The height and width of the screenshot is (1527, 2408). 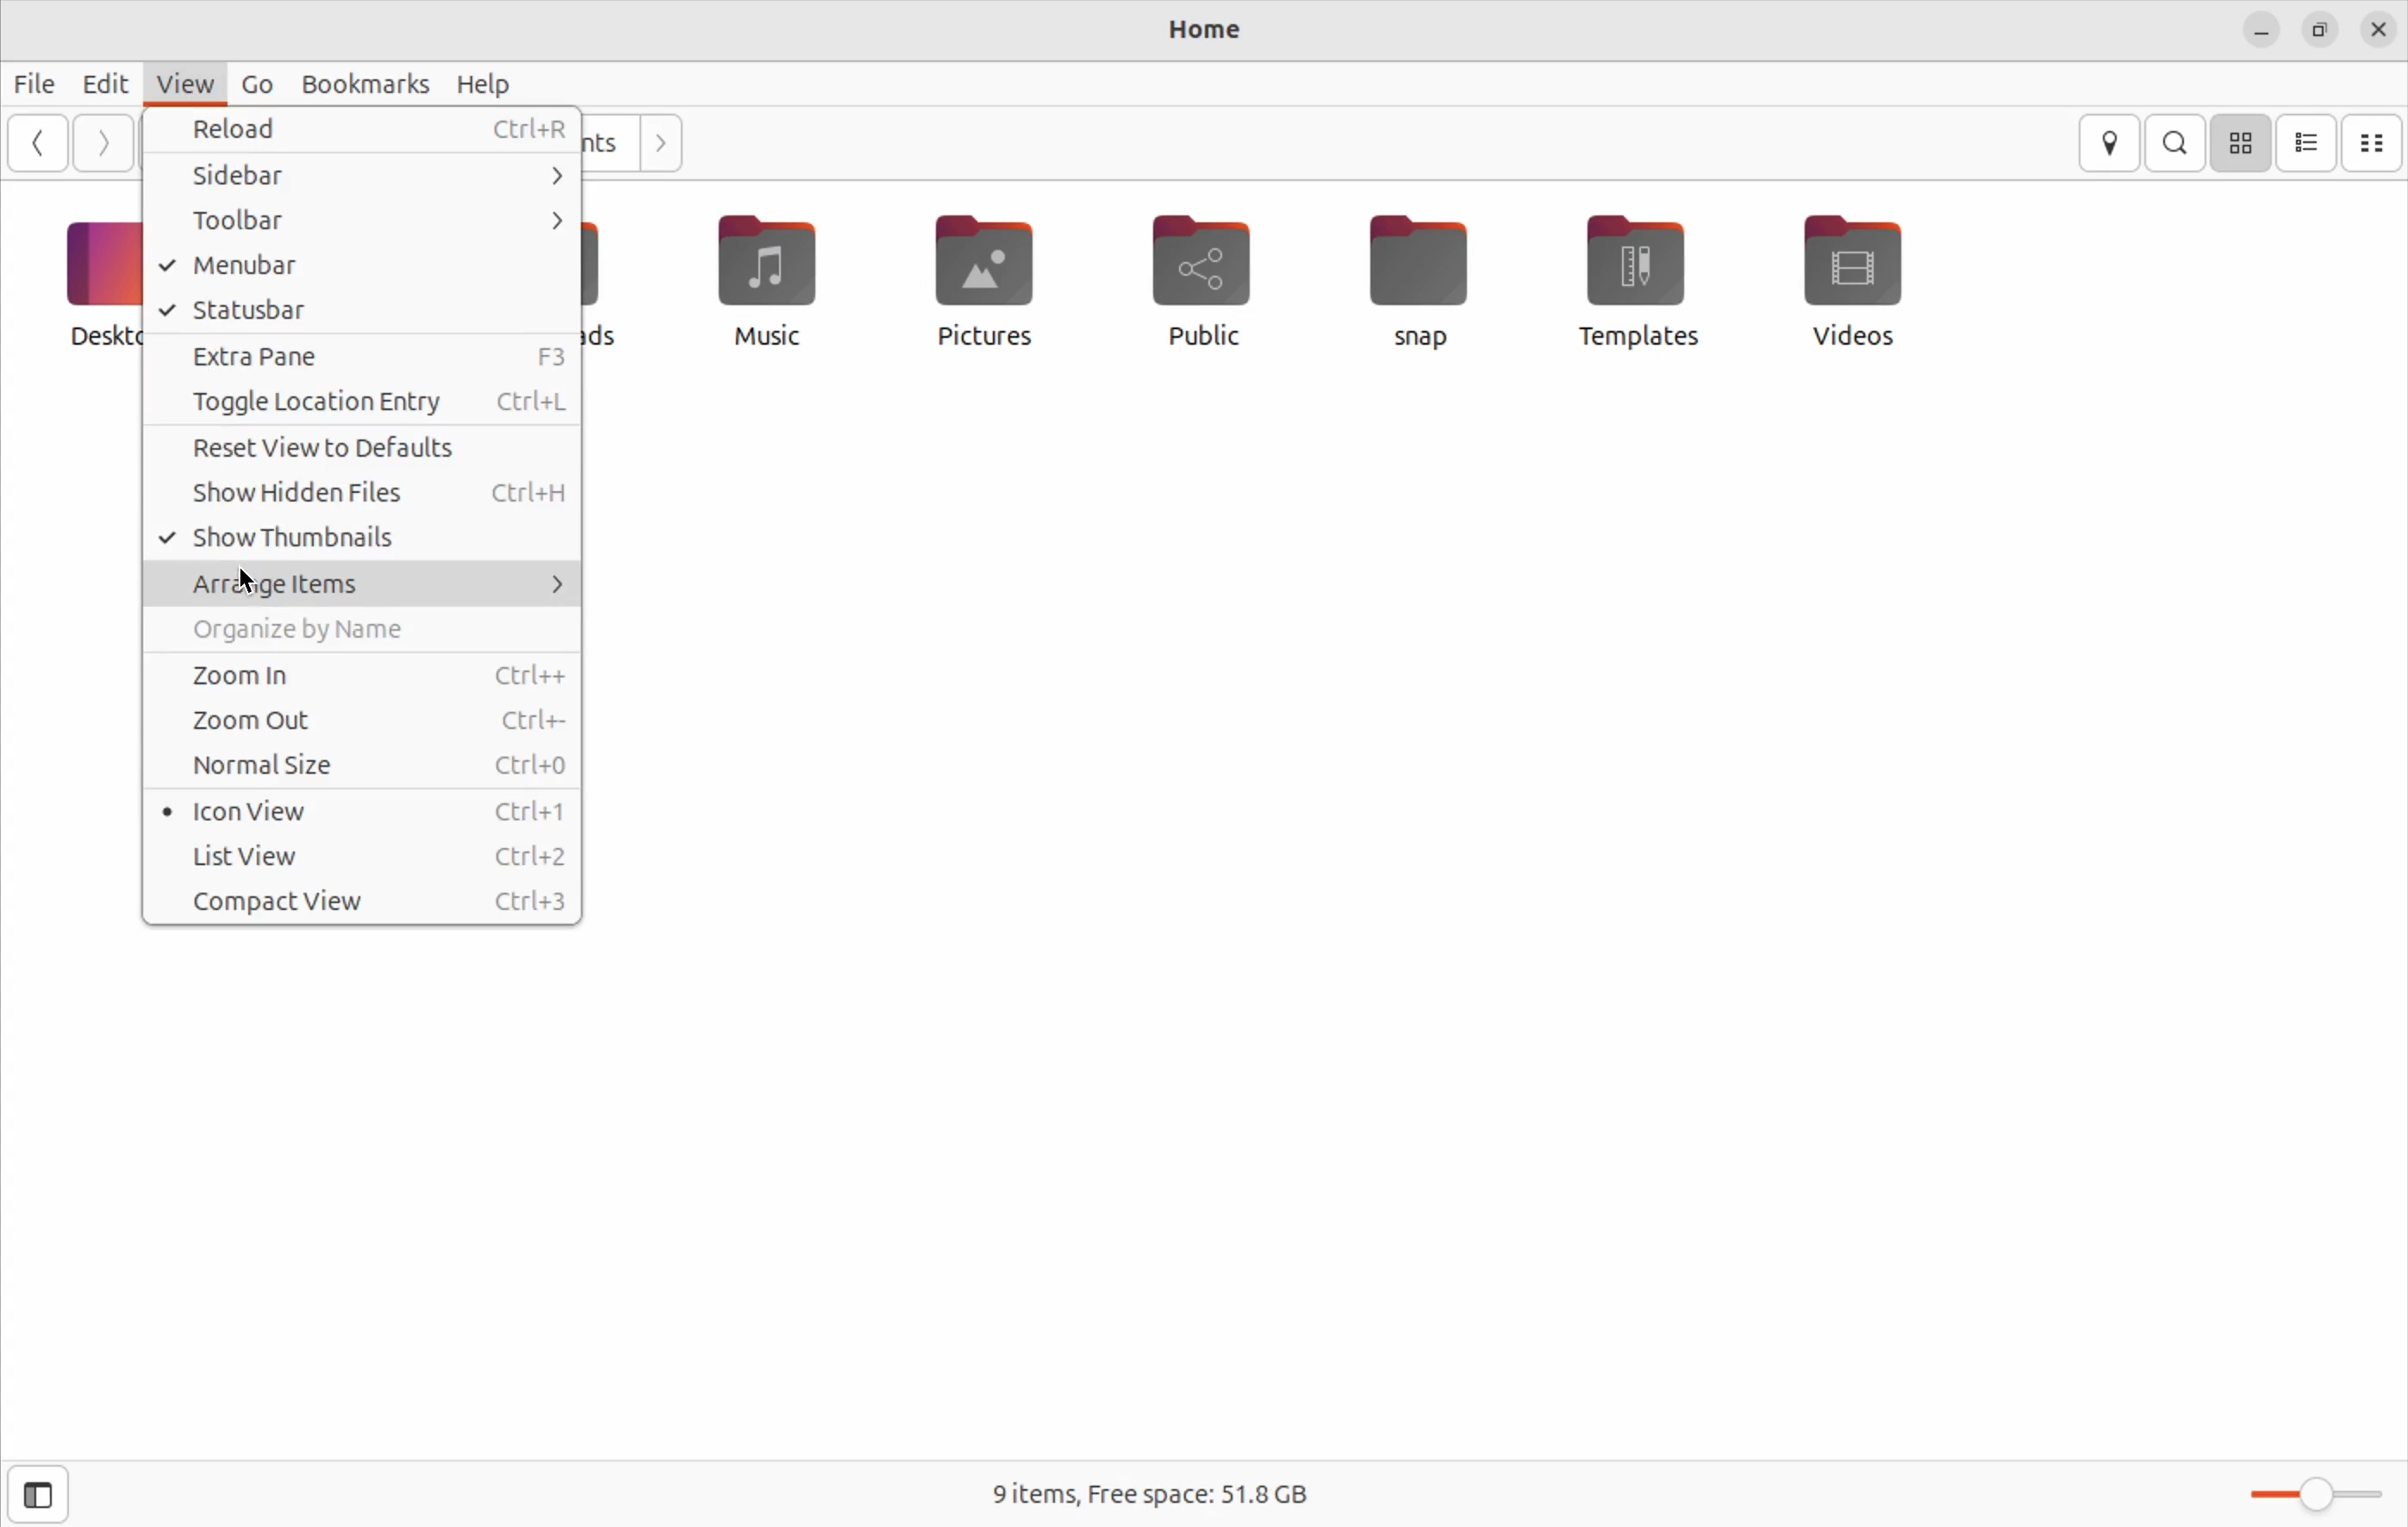 What do you see at coordinates (180, 83) in the screenshot?
I see `view` at bounding box center [180, 83].